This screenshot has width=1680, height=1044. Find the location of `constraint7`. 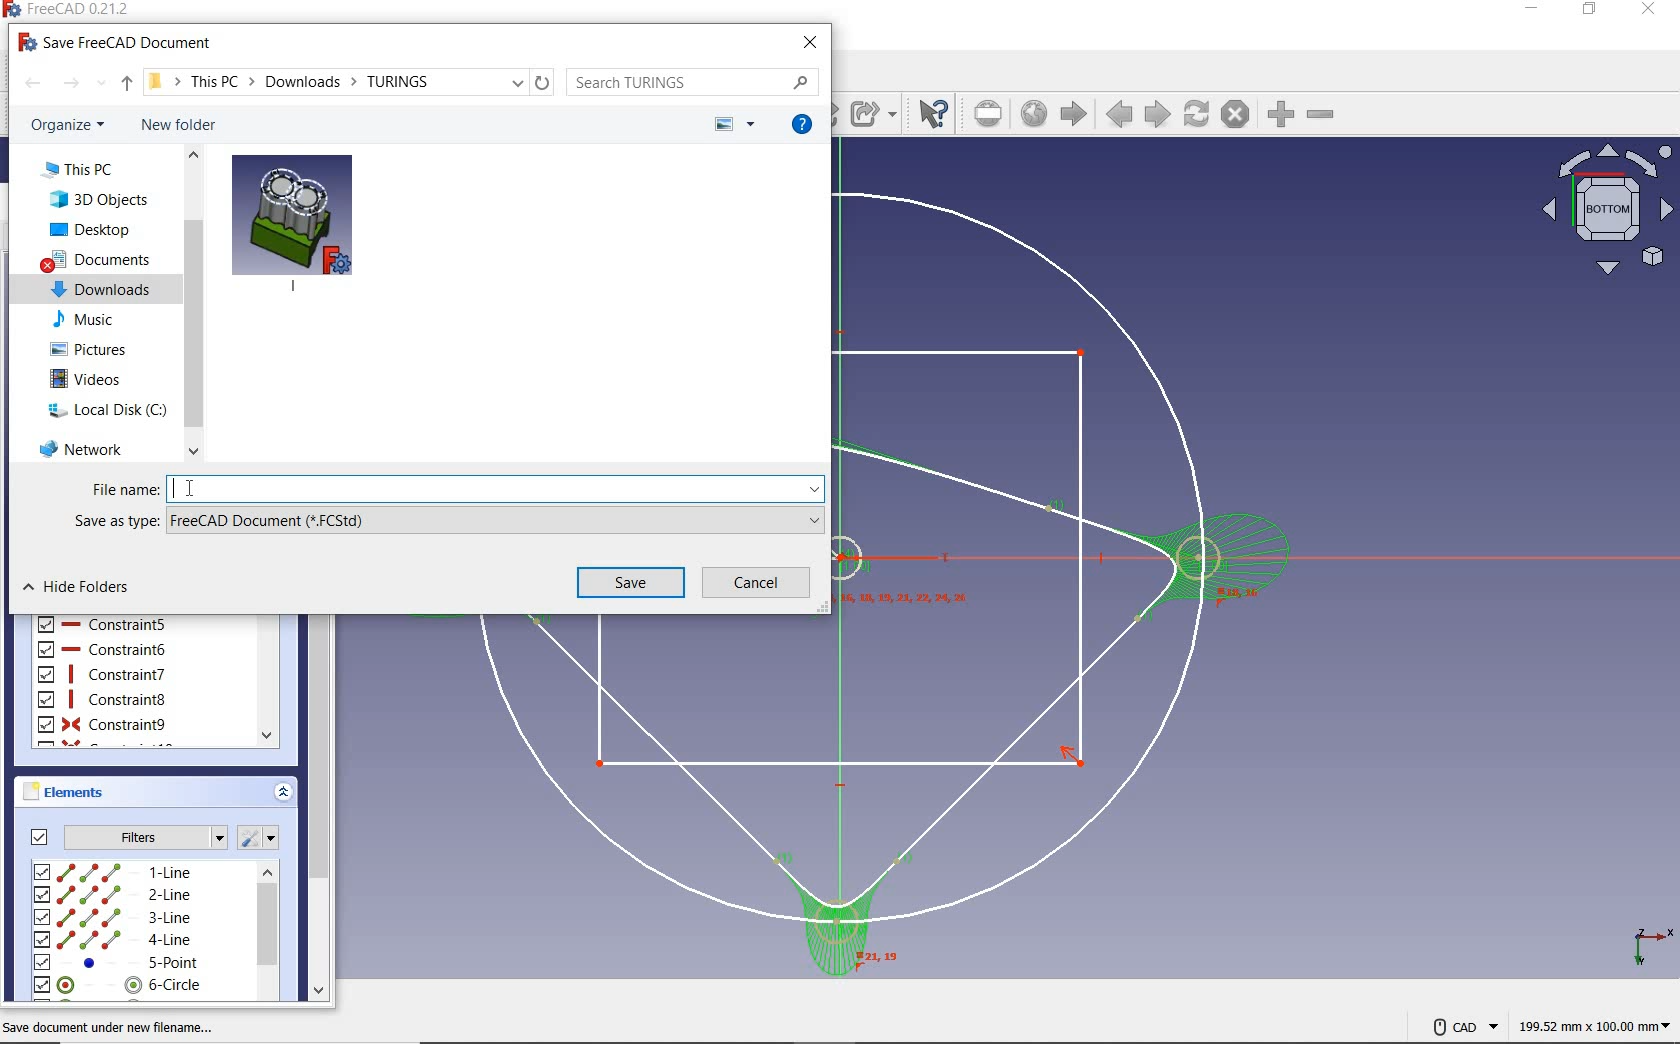

constraint7 is located at coordinates (101, 674).